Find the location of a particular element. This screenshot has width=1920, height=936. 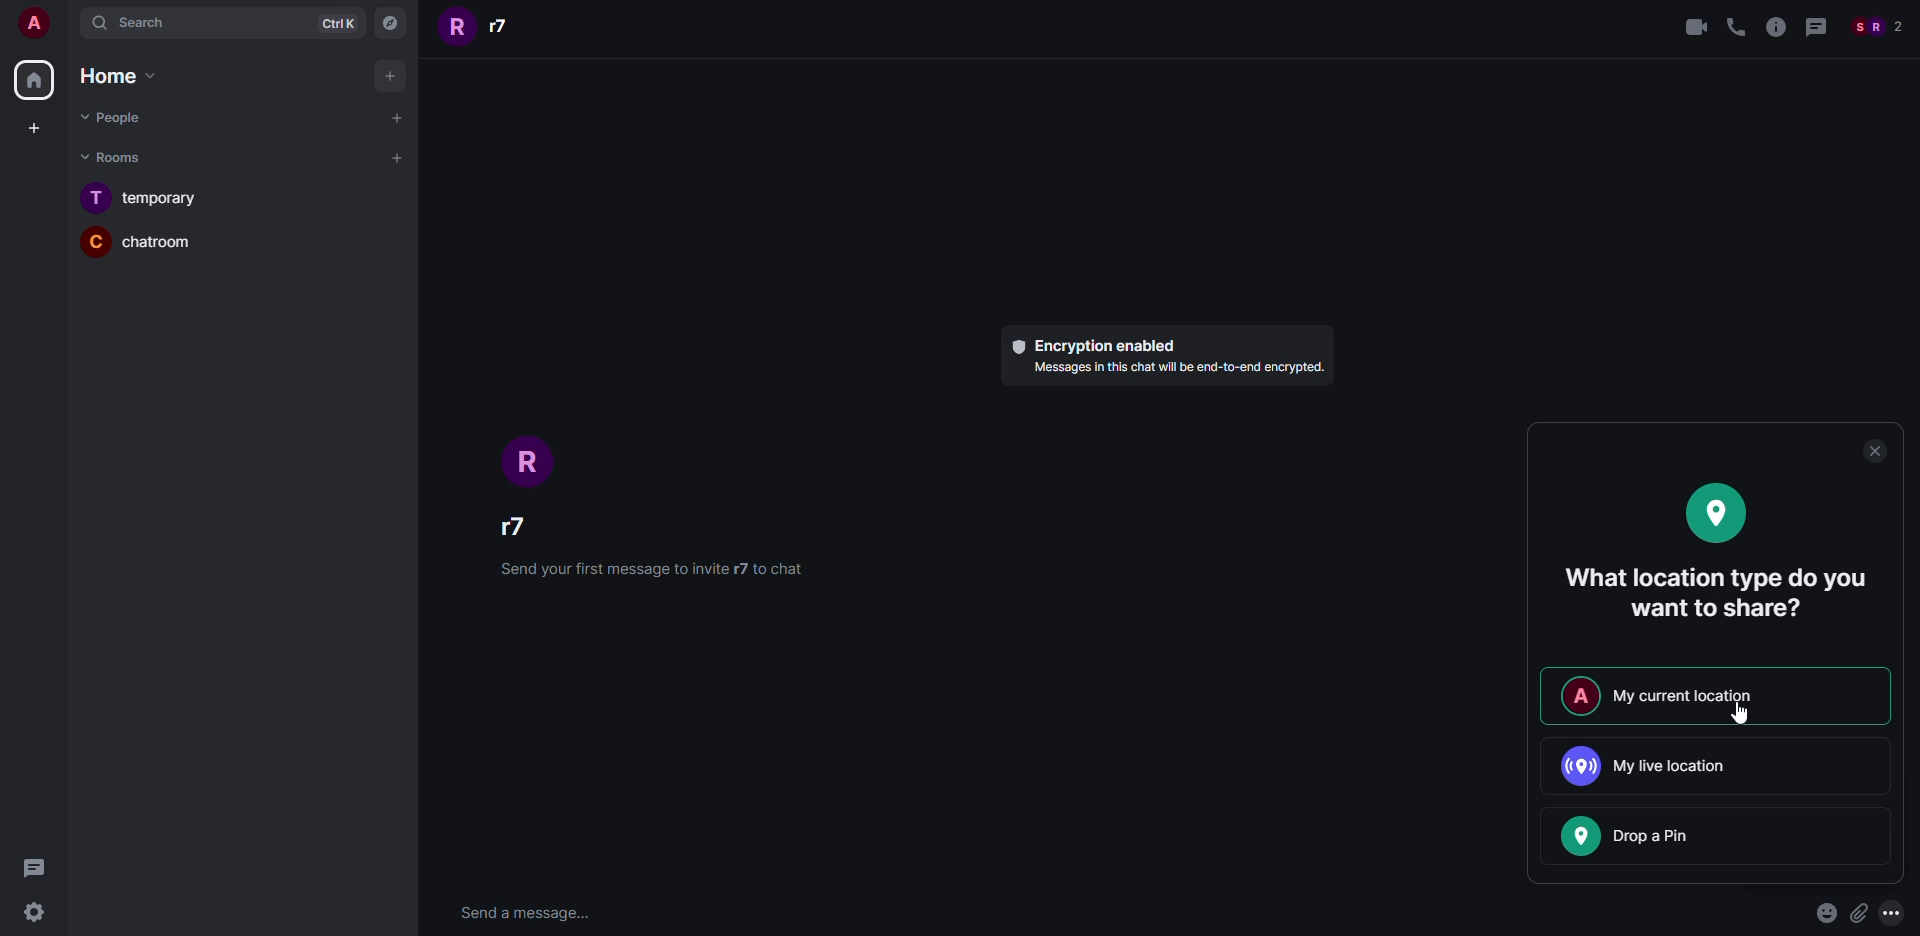

information is located at coordinates (1774, 28).